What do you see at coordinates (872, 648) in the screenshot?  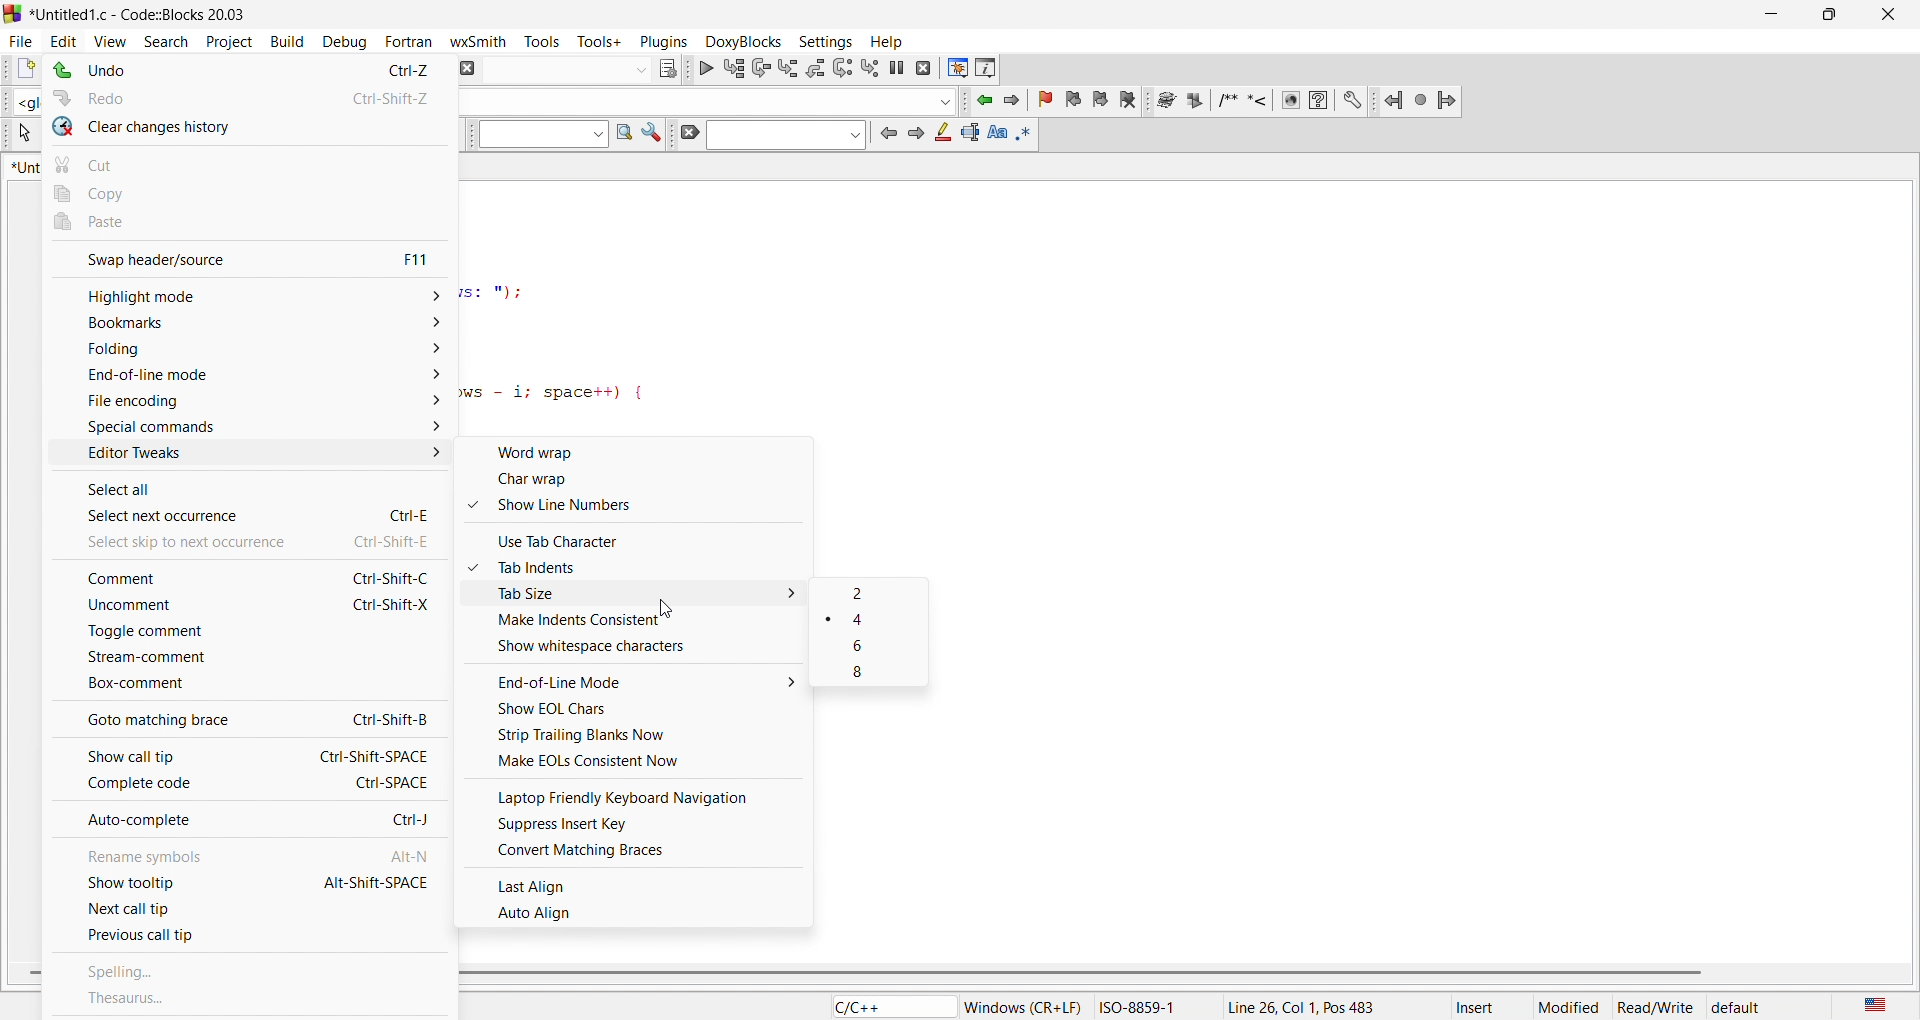 I see `6 space` at bounding box center [872, 648].